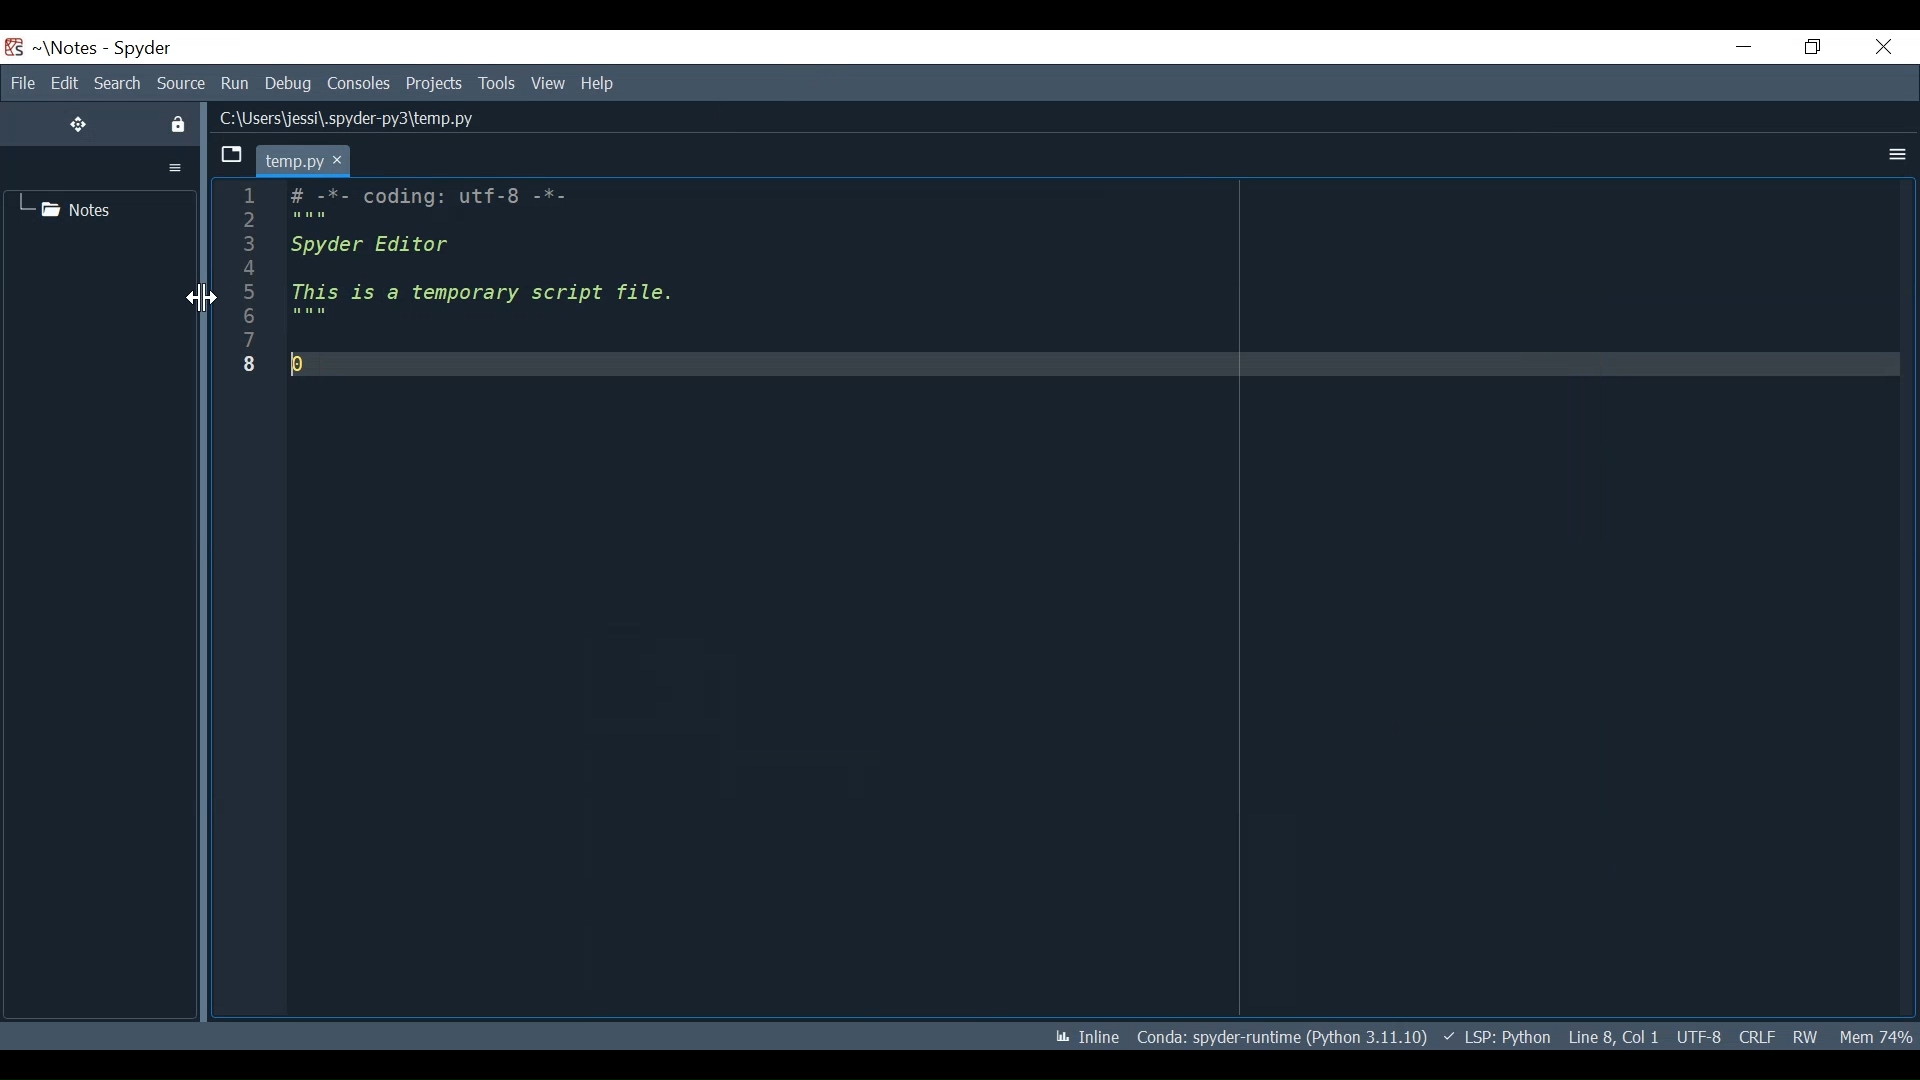  What do you see at coordinates (177, 123) in the screenshot?
I see `Lock` at bounding box center [177, 123].